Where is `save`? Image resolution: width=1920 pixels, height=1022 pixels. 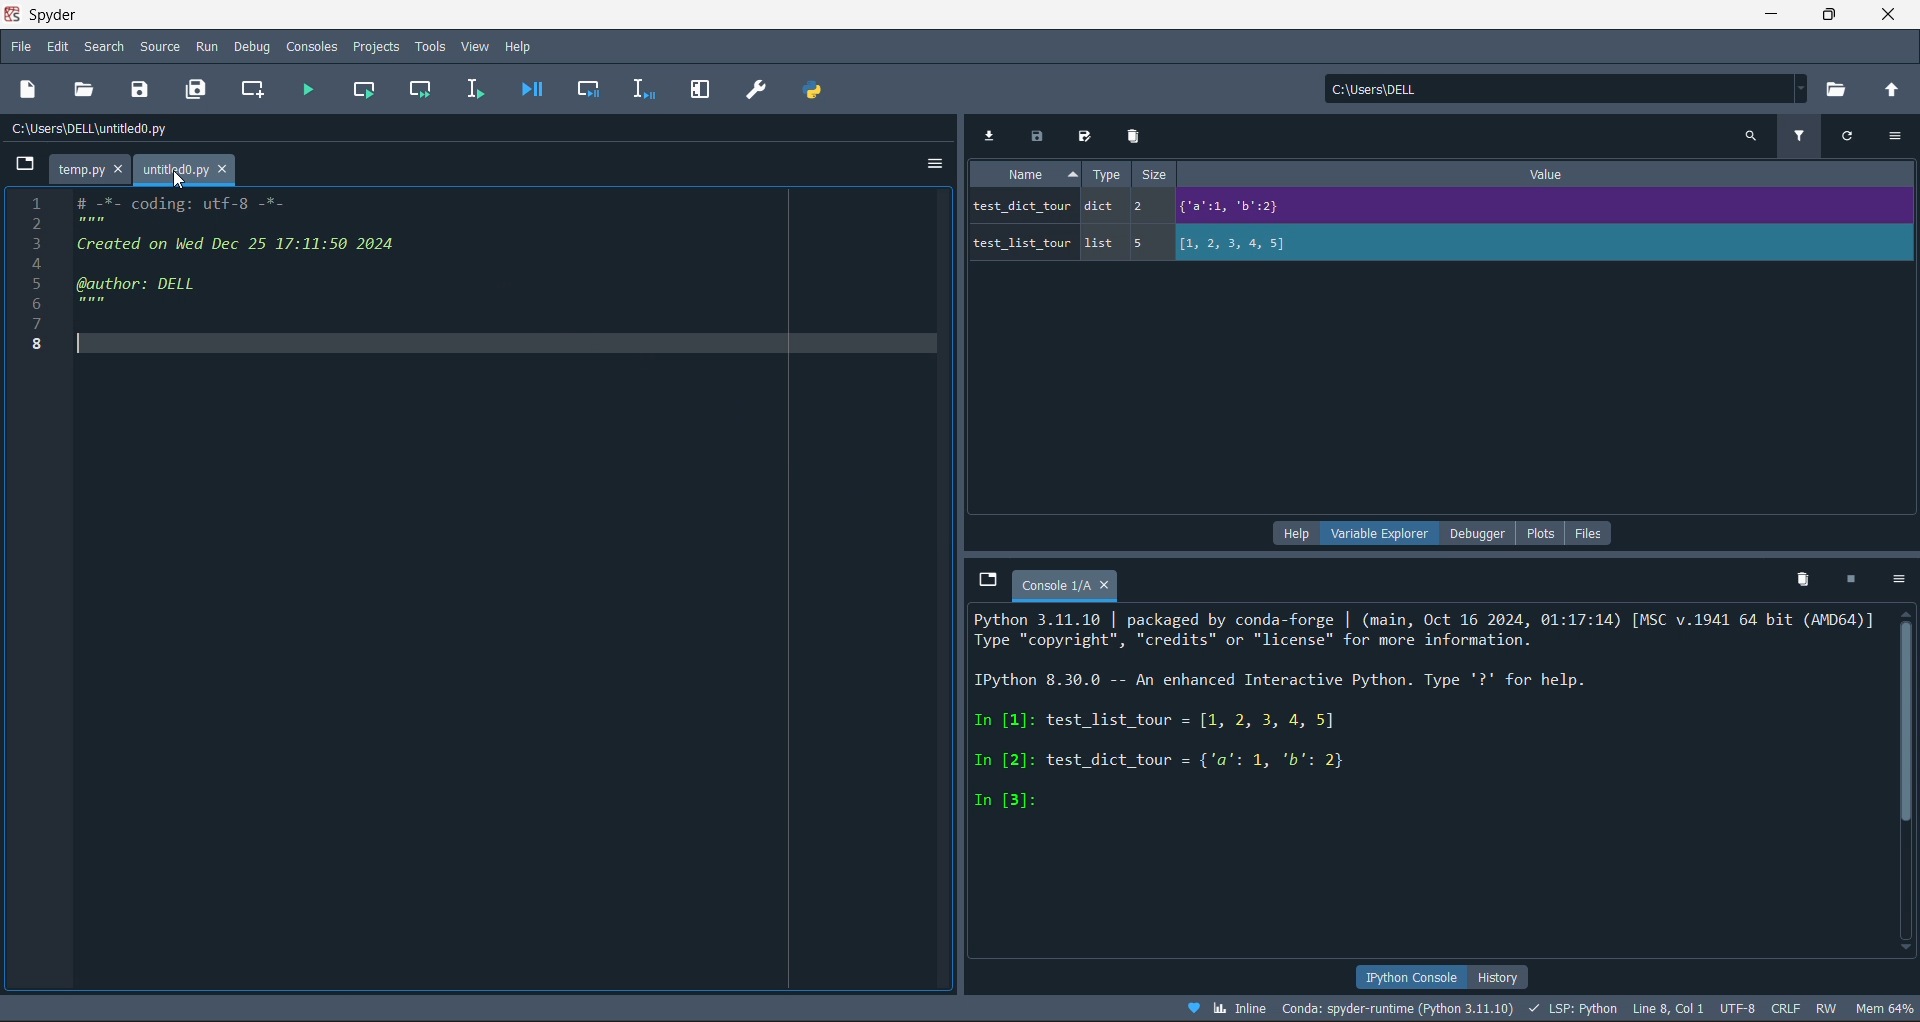 save is located at coordinates (135, 90).